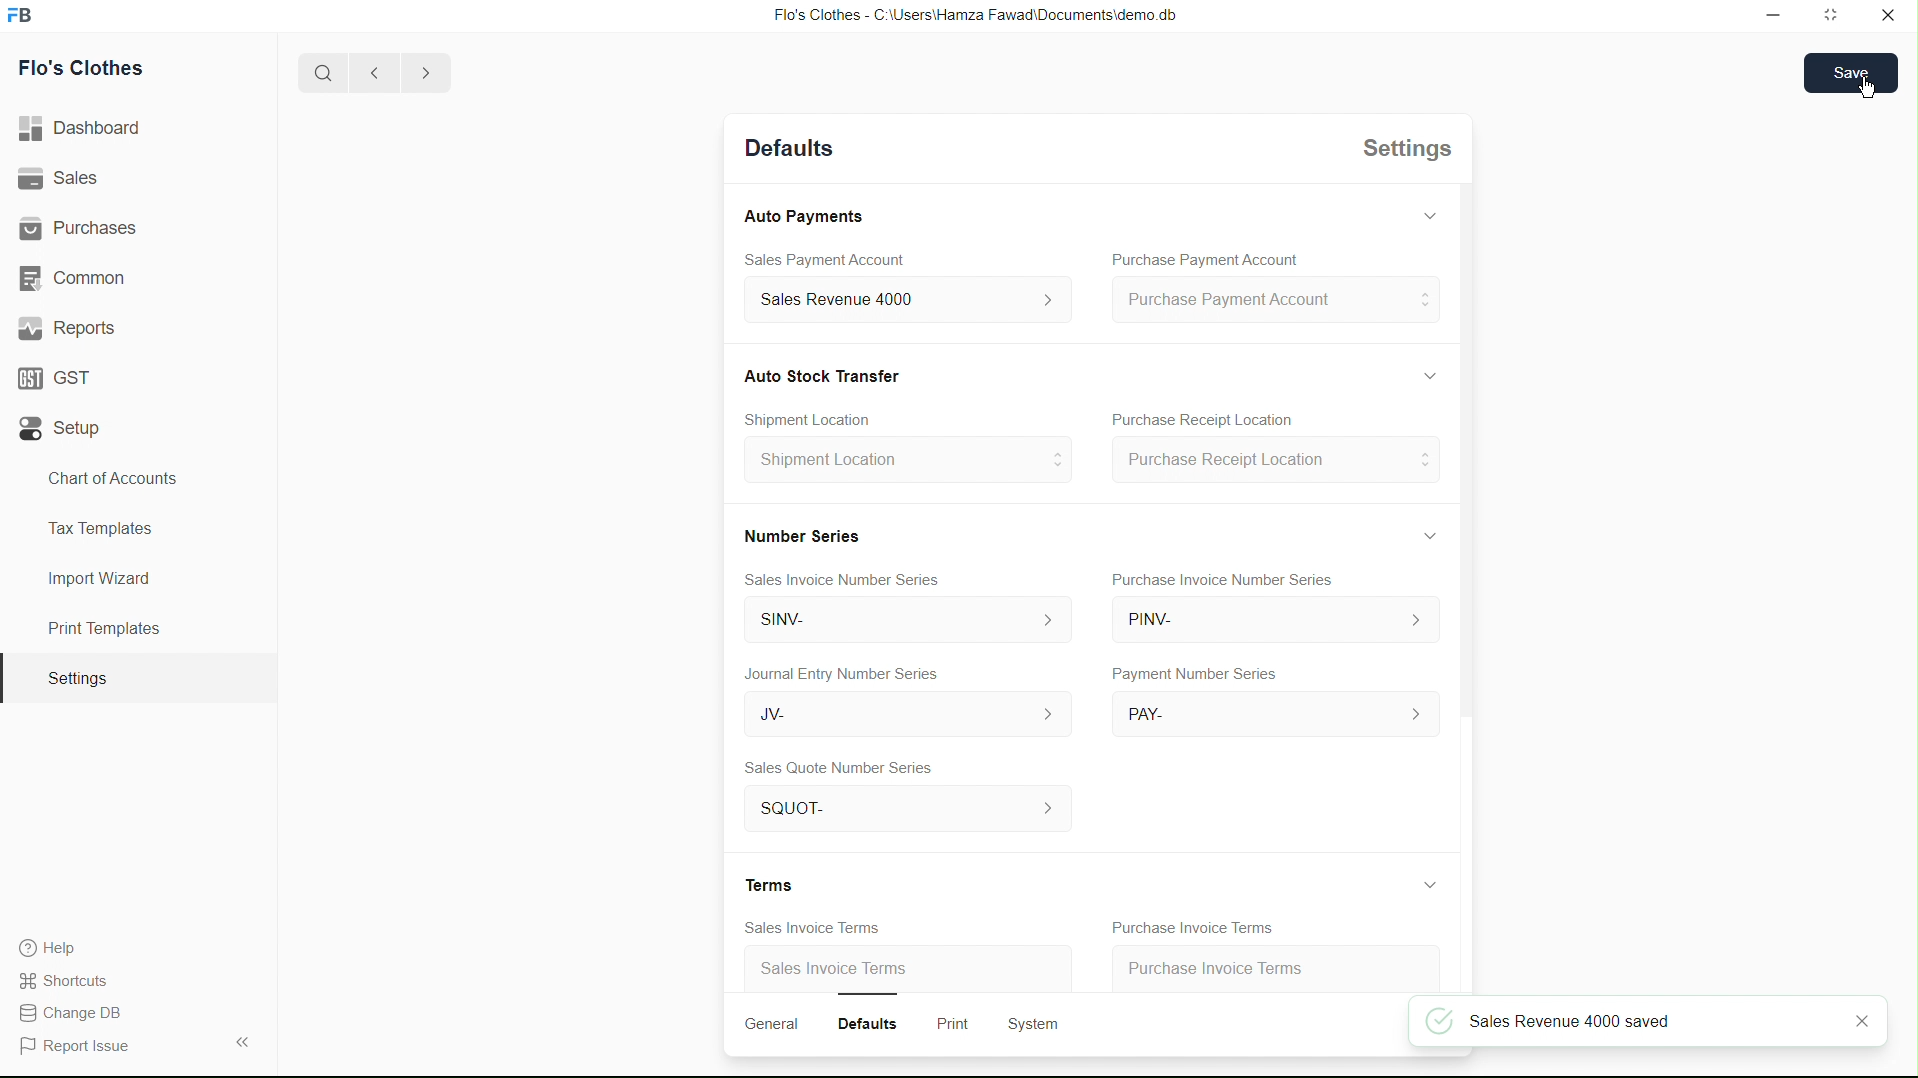 The image size is (1918, 1078). I want to click on Full screen, so click(1832, 17).